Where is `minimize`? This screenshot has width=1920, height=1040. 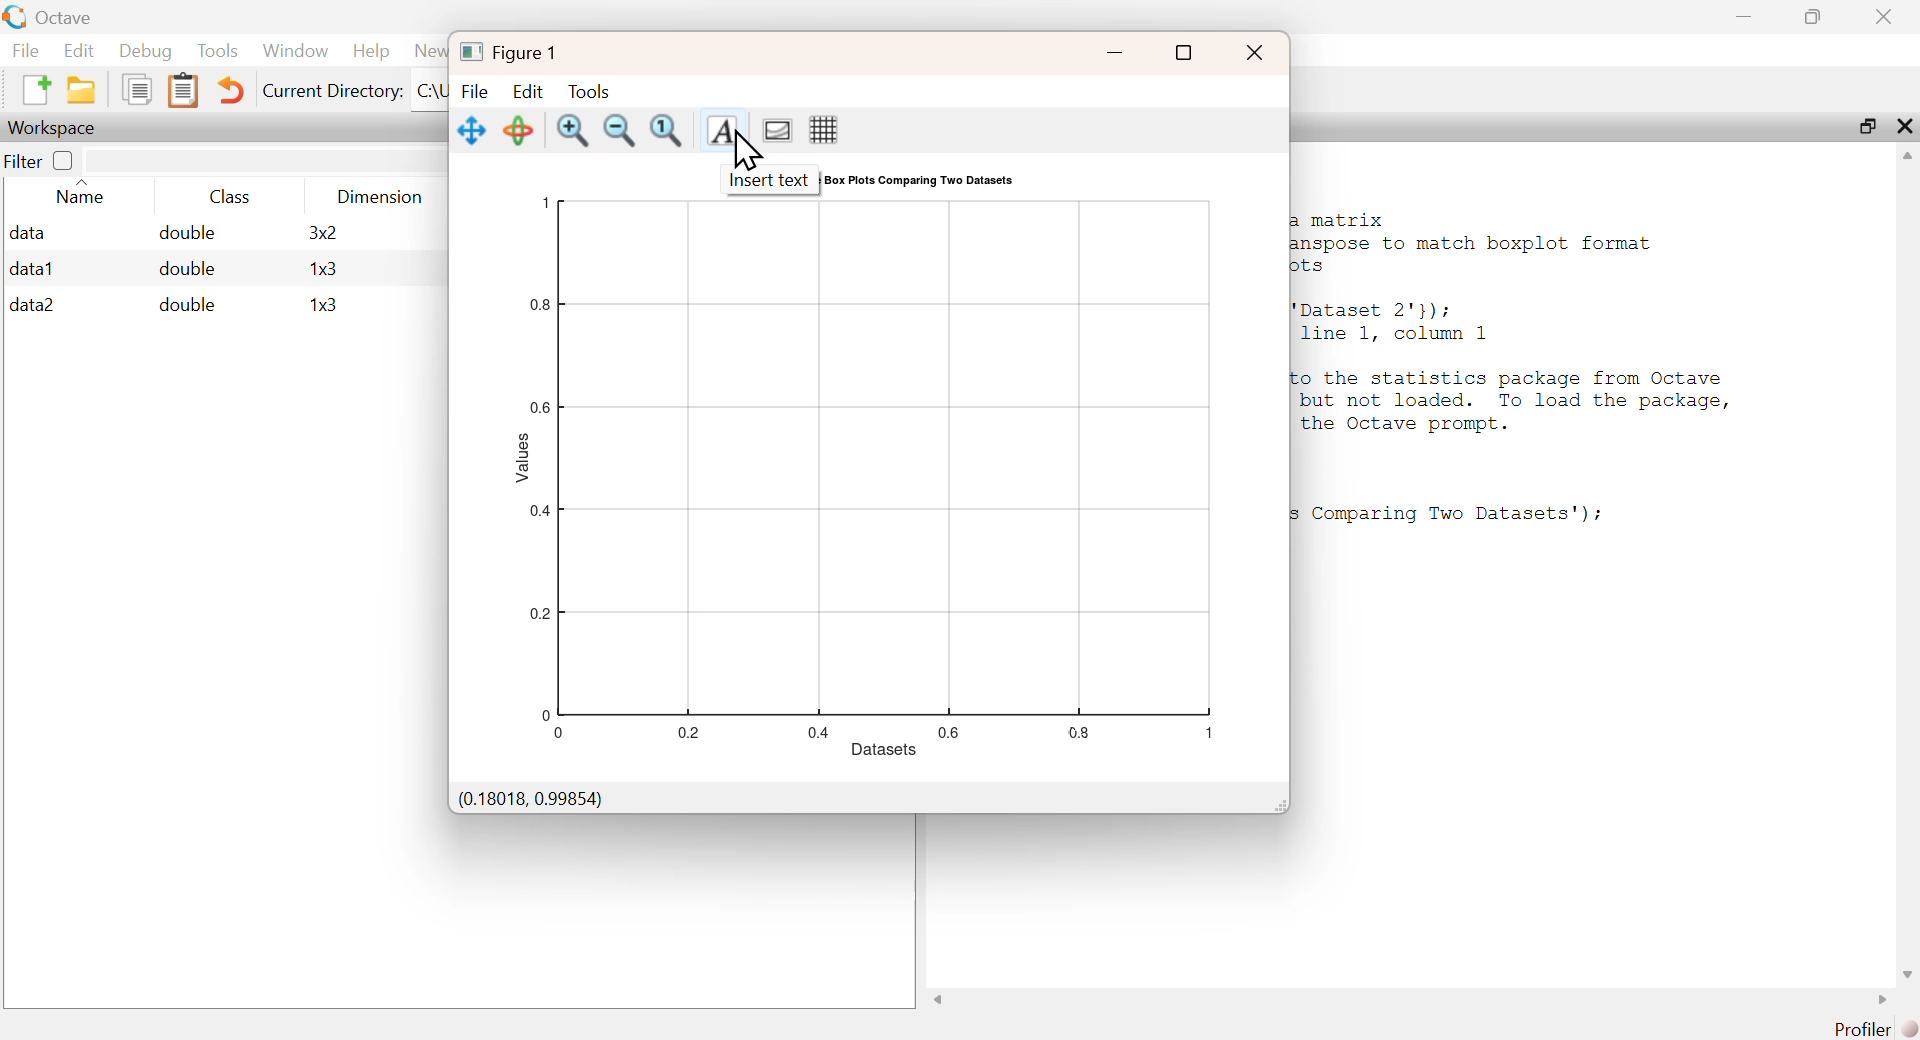 minimize is located at coordinates (1115, 54).